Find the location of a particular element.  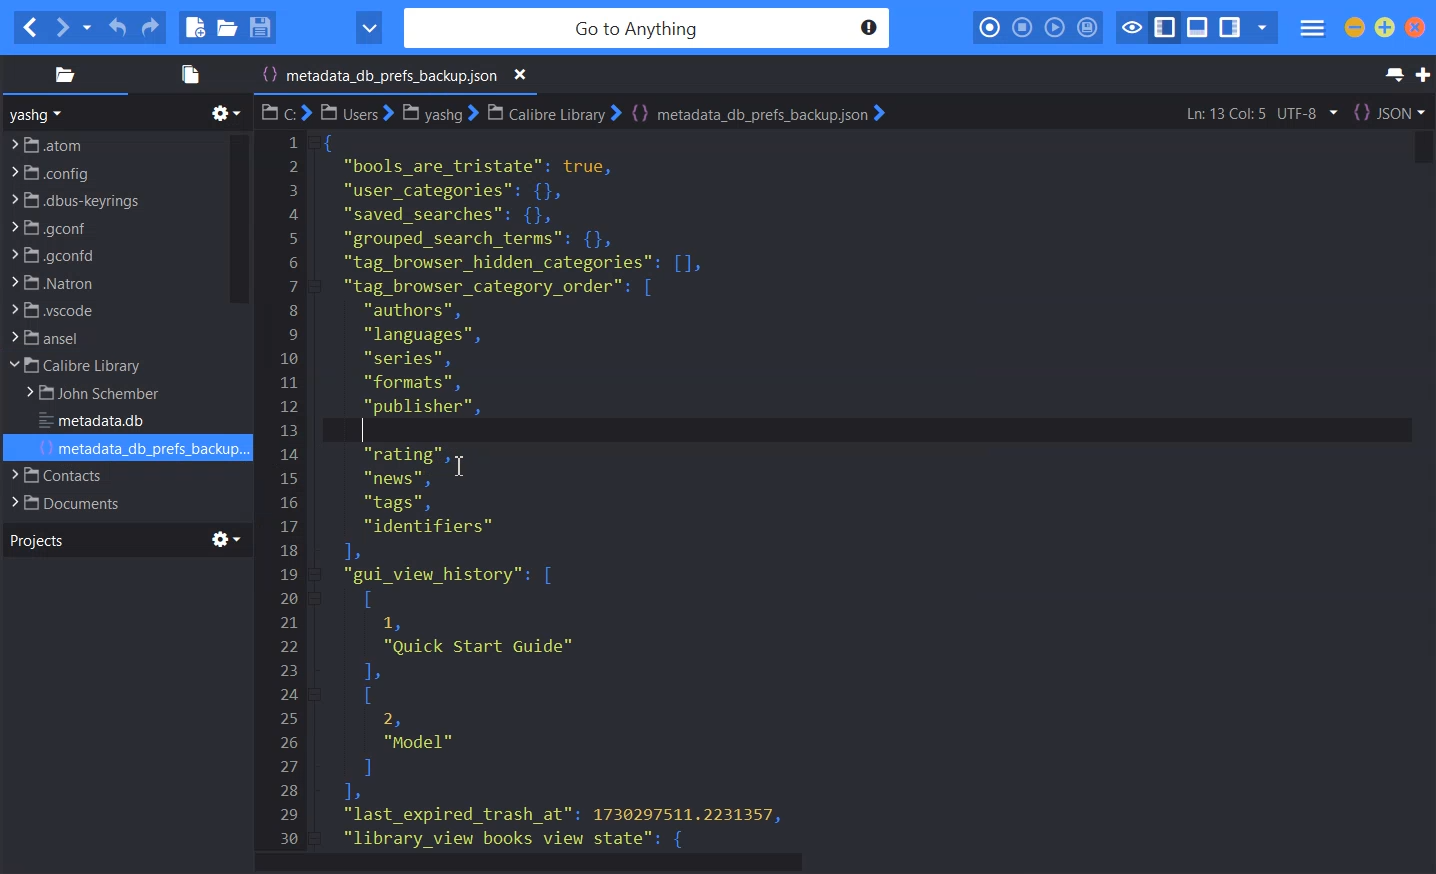

Maximize is located at coordinates (1385, 27).